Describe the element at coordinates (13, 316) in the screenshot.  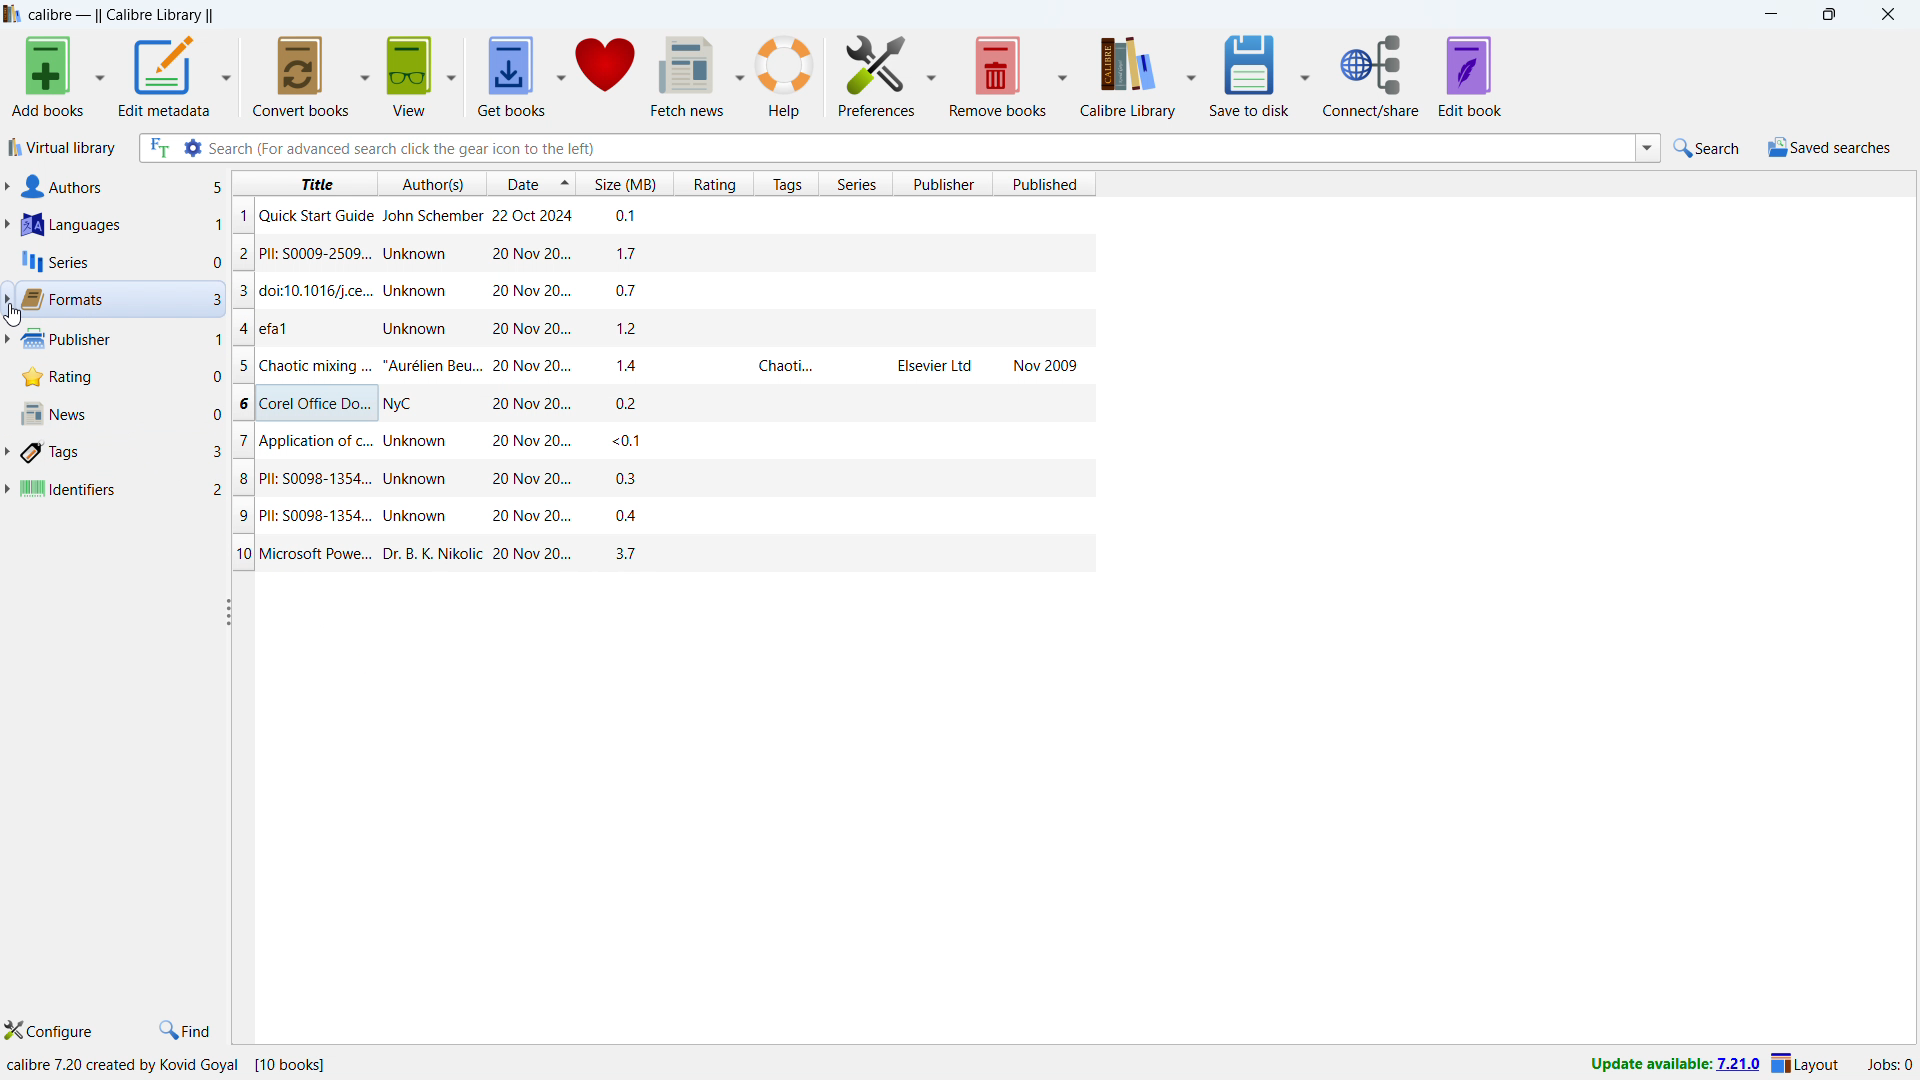
I see `cursor` at that location.